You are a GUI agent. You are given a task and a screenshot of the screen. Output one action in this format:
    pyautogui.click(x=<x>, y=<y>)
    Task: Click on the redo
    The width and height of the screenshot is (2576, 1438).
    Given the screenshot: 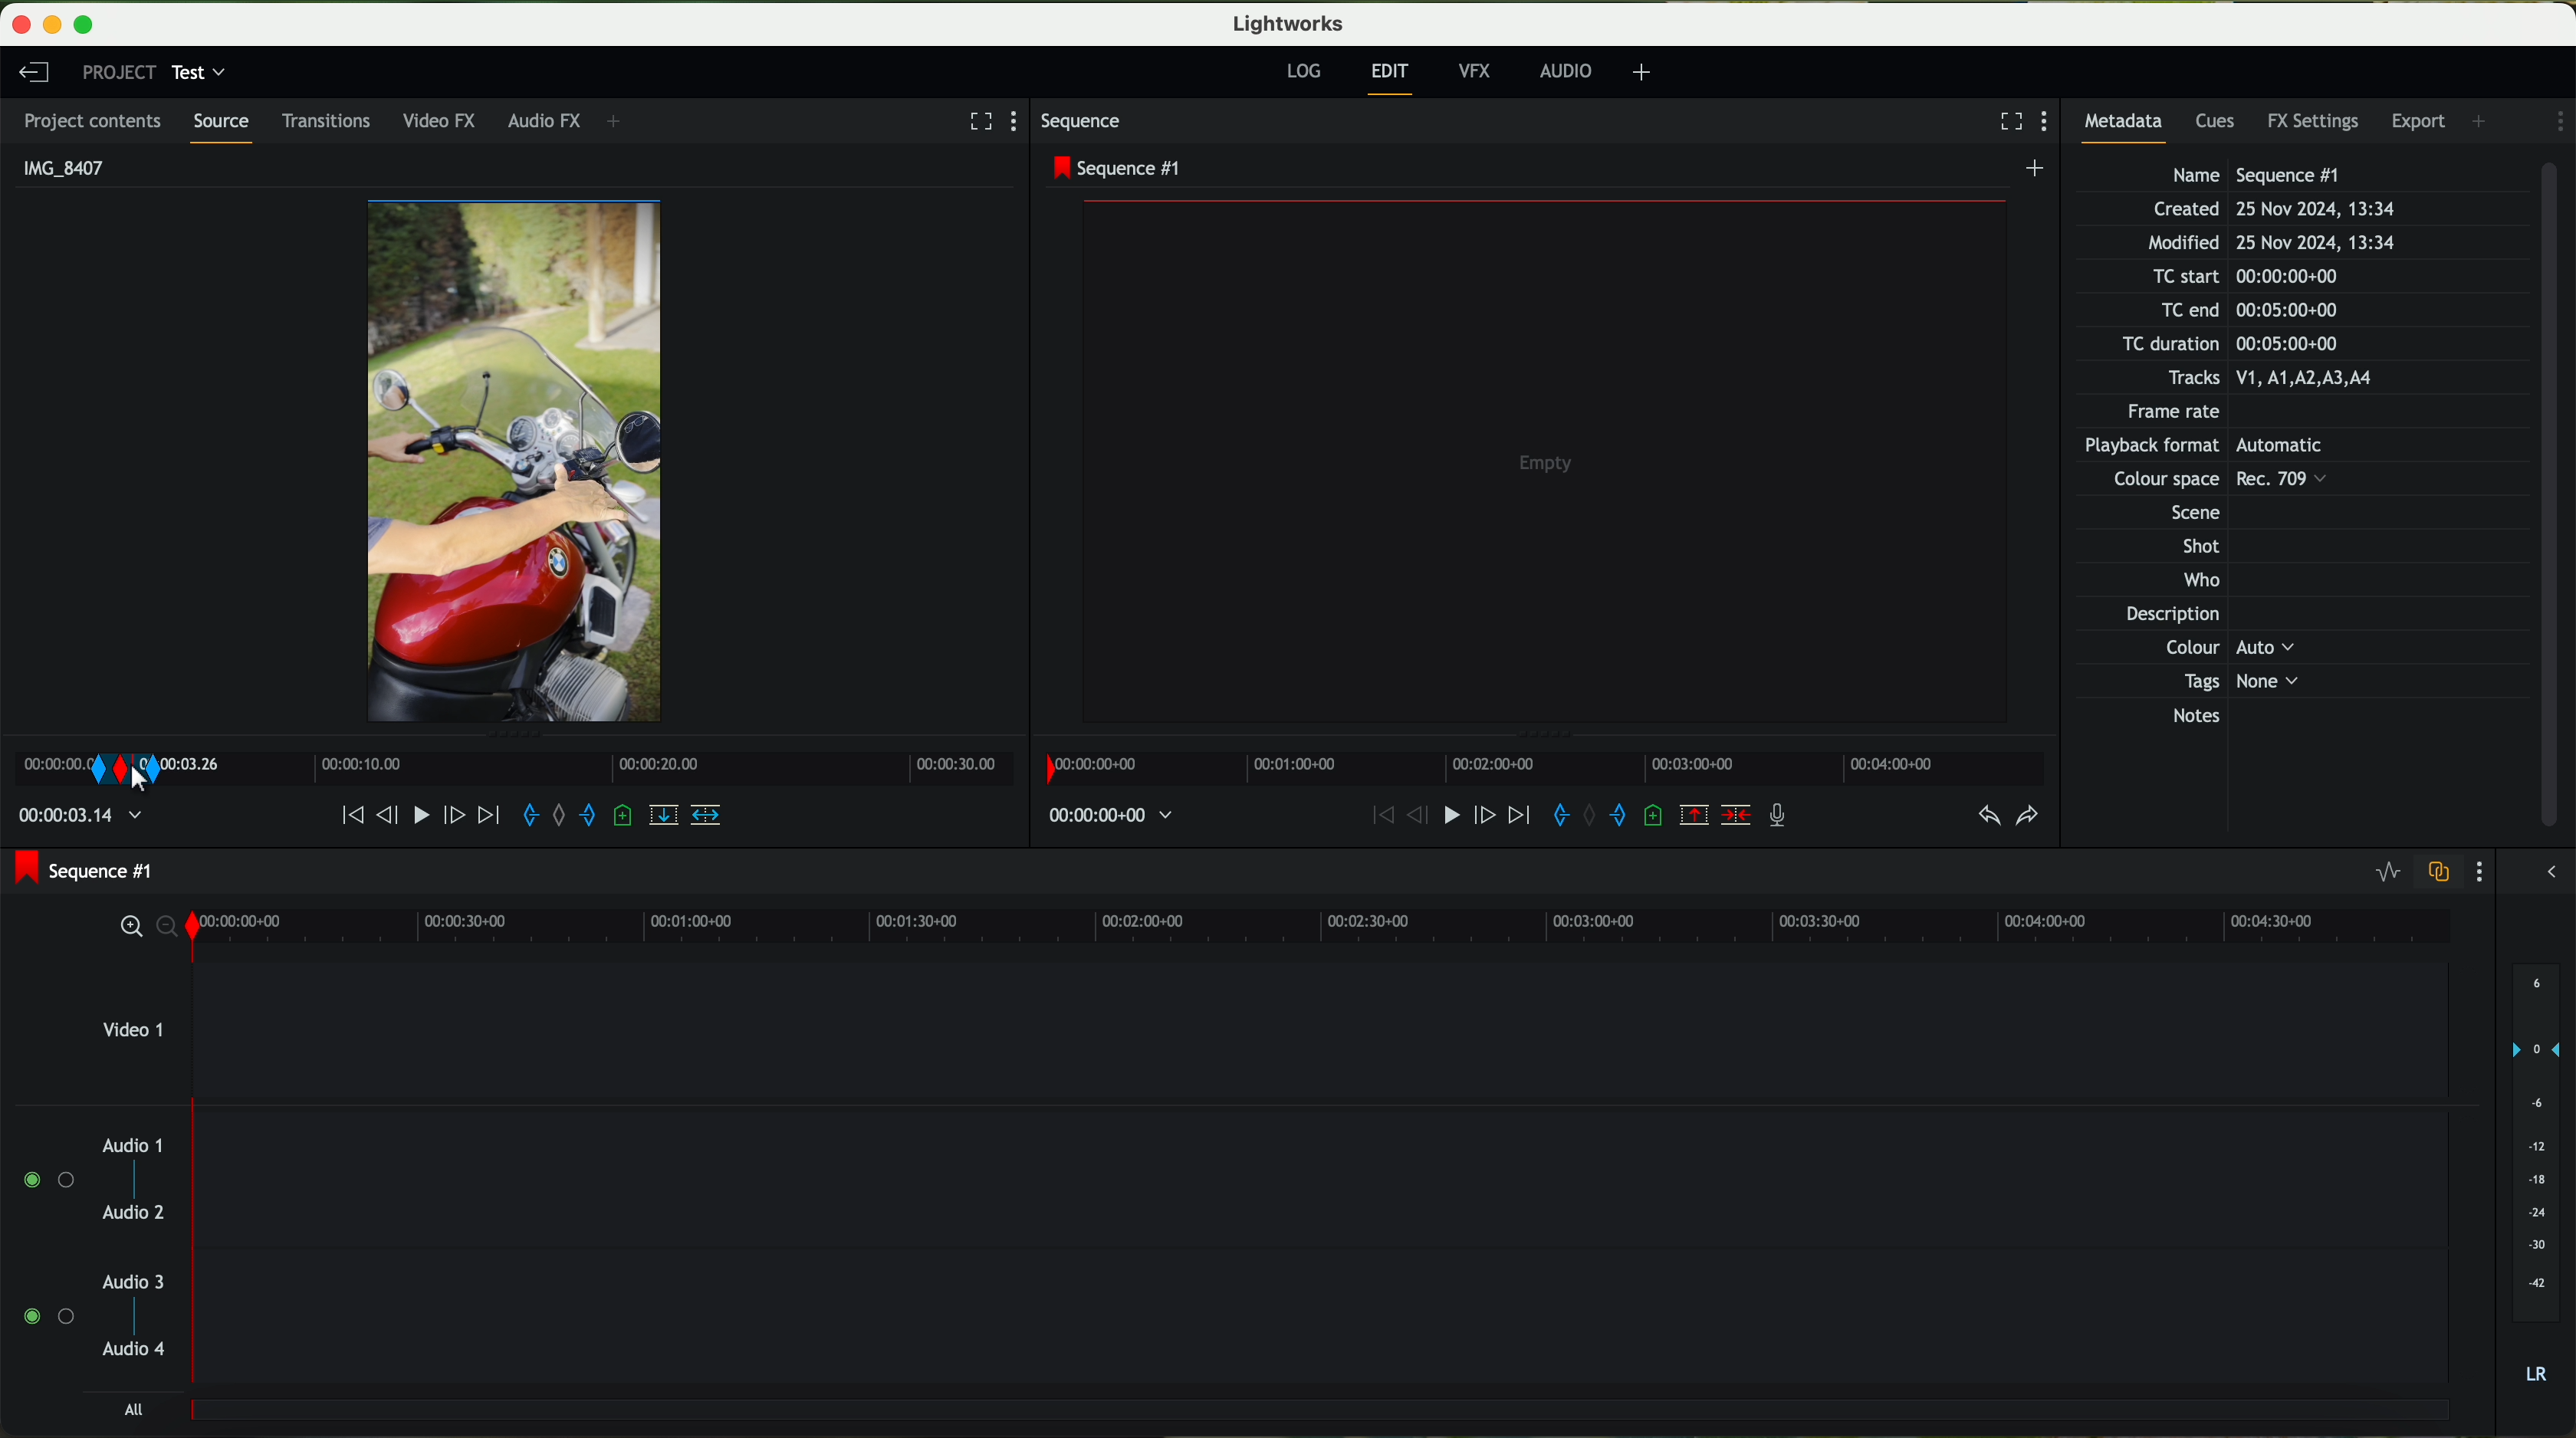 What is the action you would take?
    pyautogui.click(x=2027, y=818)
    